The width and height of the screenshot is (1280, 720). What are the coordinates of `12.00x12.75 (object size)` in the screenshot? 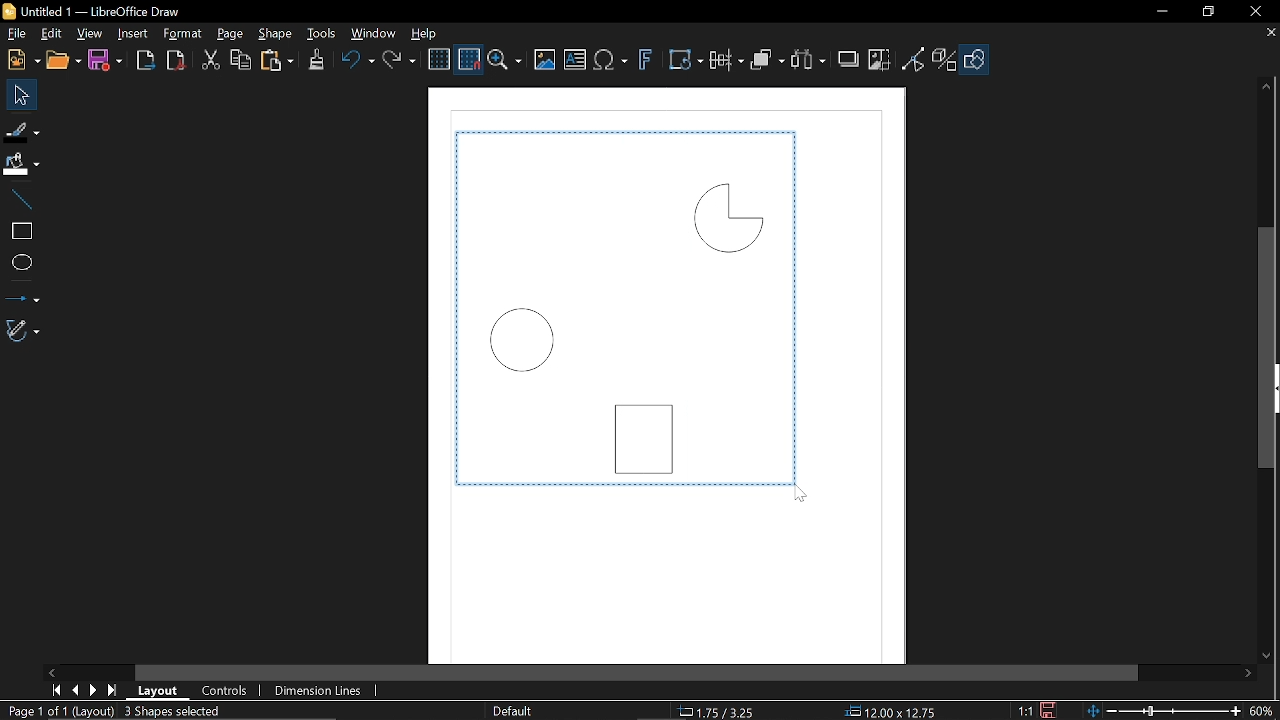 It's located at (889, 712).